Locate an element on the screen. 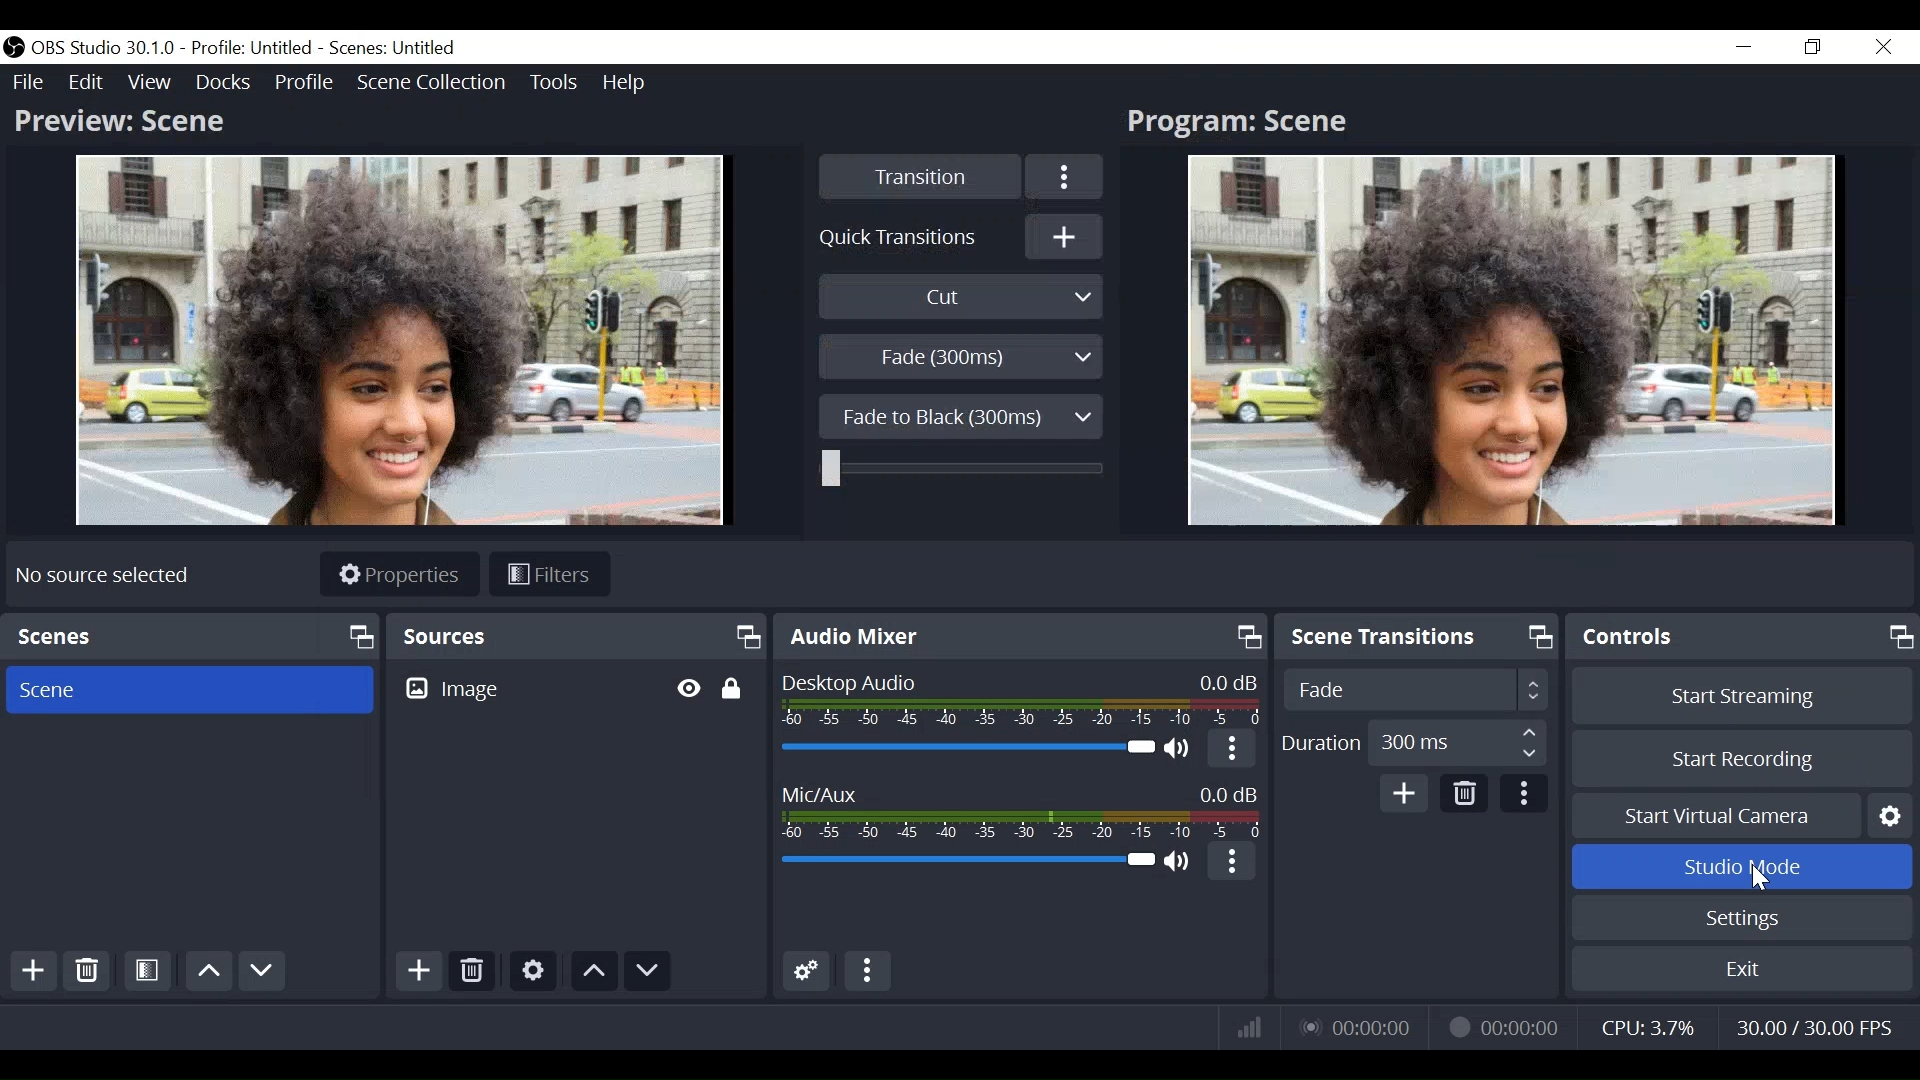 This screenshot has width=1920, height=1080. No source available is located at coordinates (103, 576).